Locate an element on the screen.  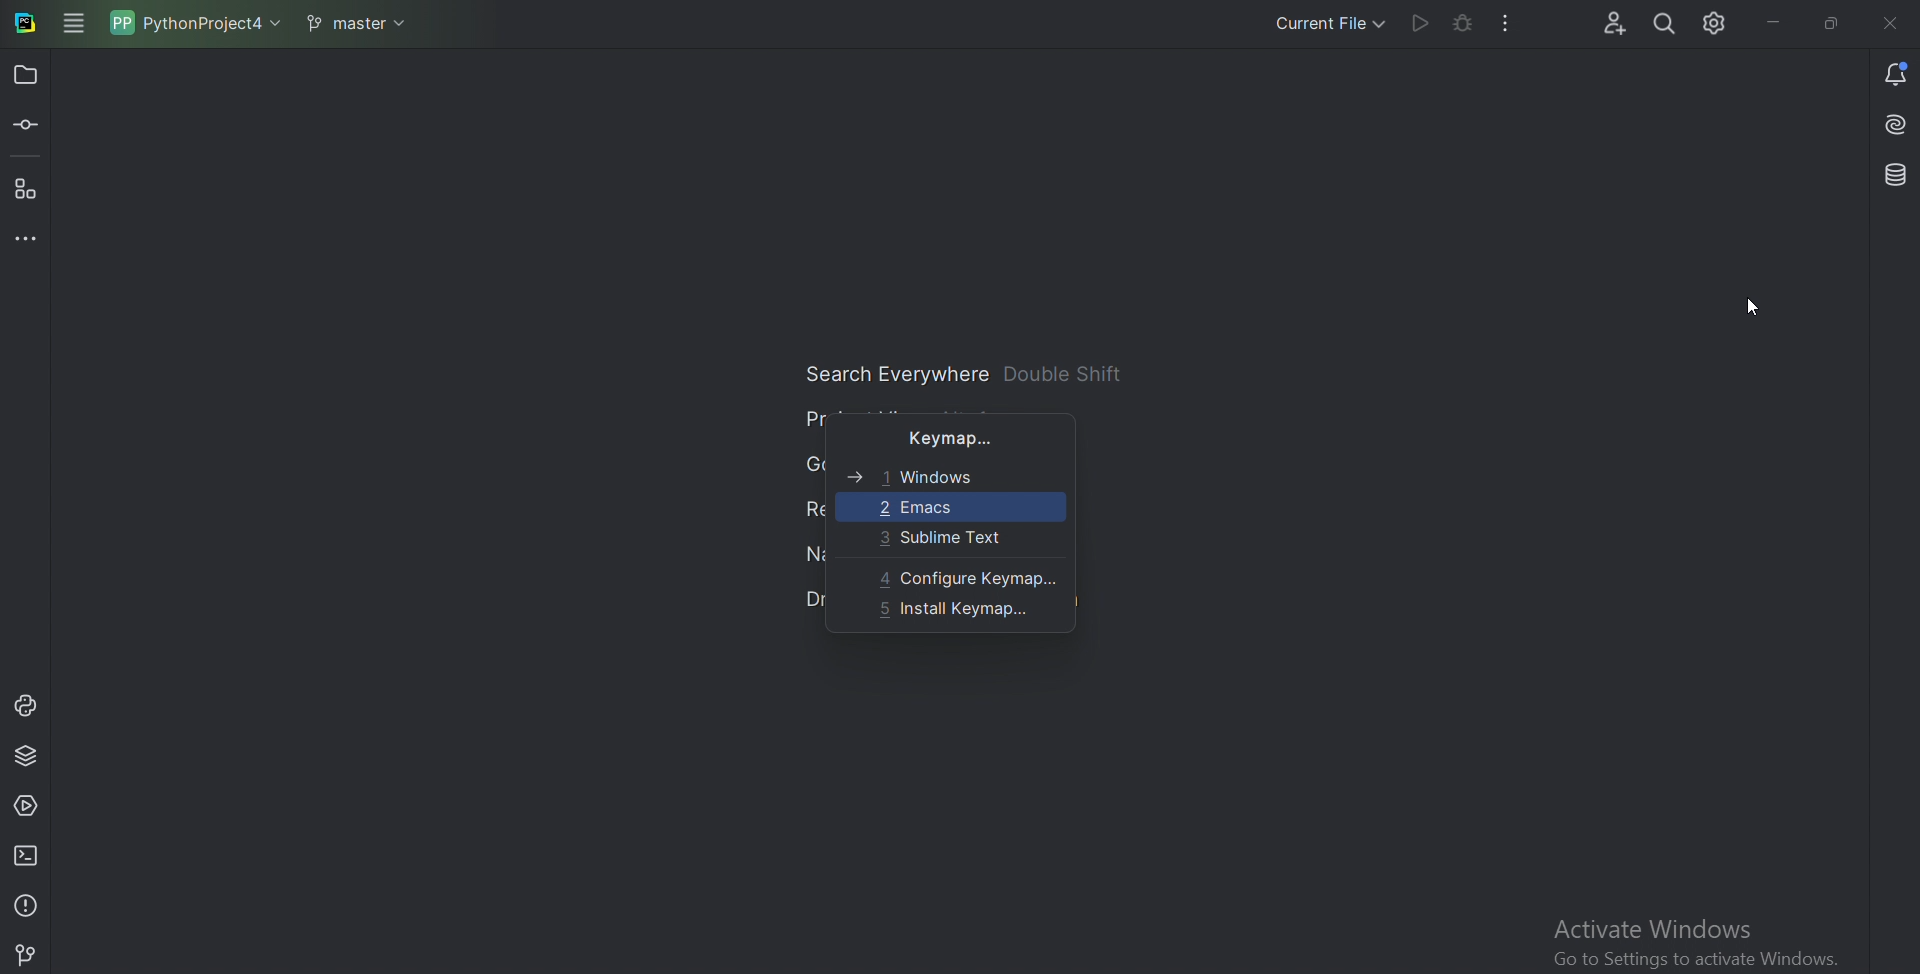
windows is located at coordinates (925, 479).